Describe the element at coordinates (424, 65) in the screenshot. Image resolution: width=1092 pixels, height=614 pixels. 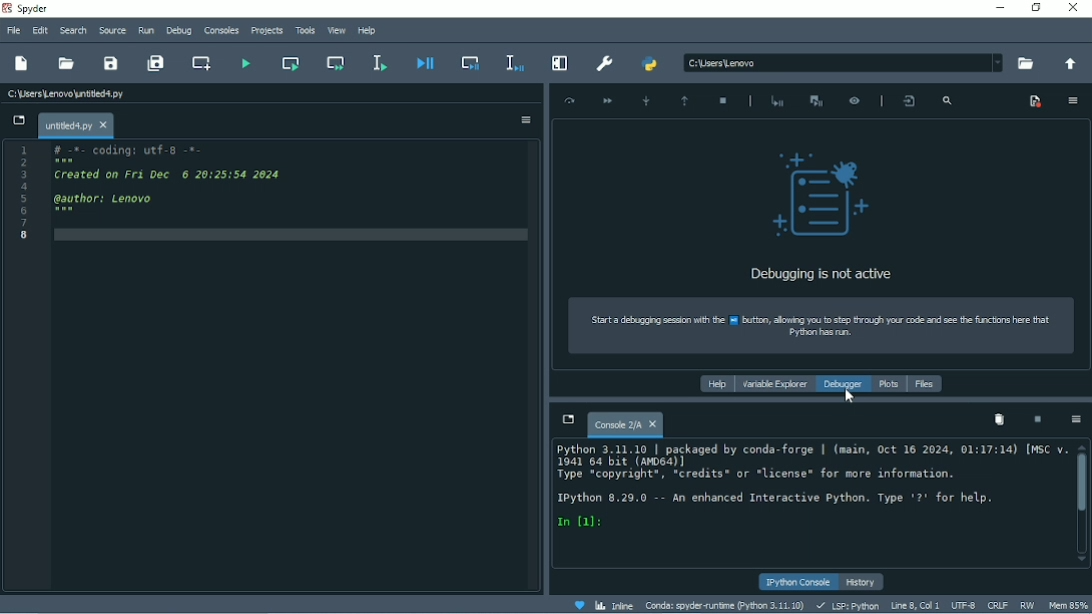
I see `Debug file` at that location.